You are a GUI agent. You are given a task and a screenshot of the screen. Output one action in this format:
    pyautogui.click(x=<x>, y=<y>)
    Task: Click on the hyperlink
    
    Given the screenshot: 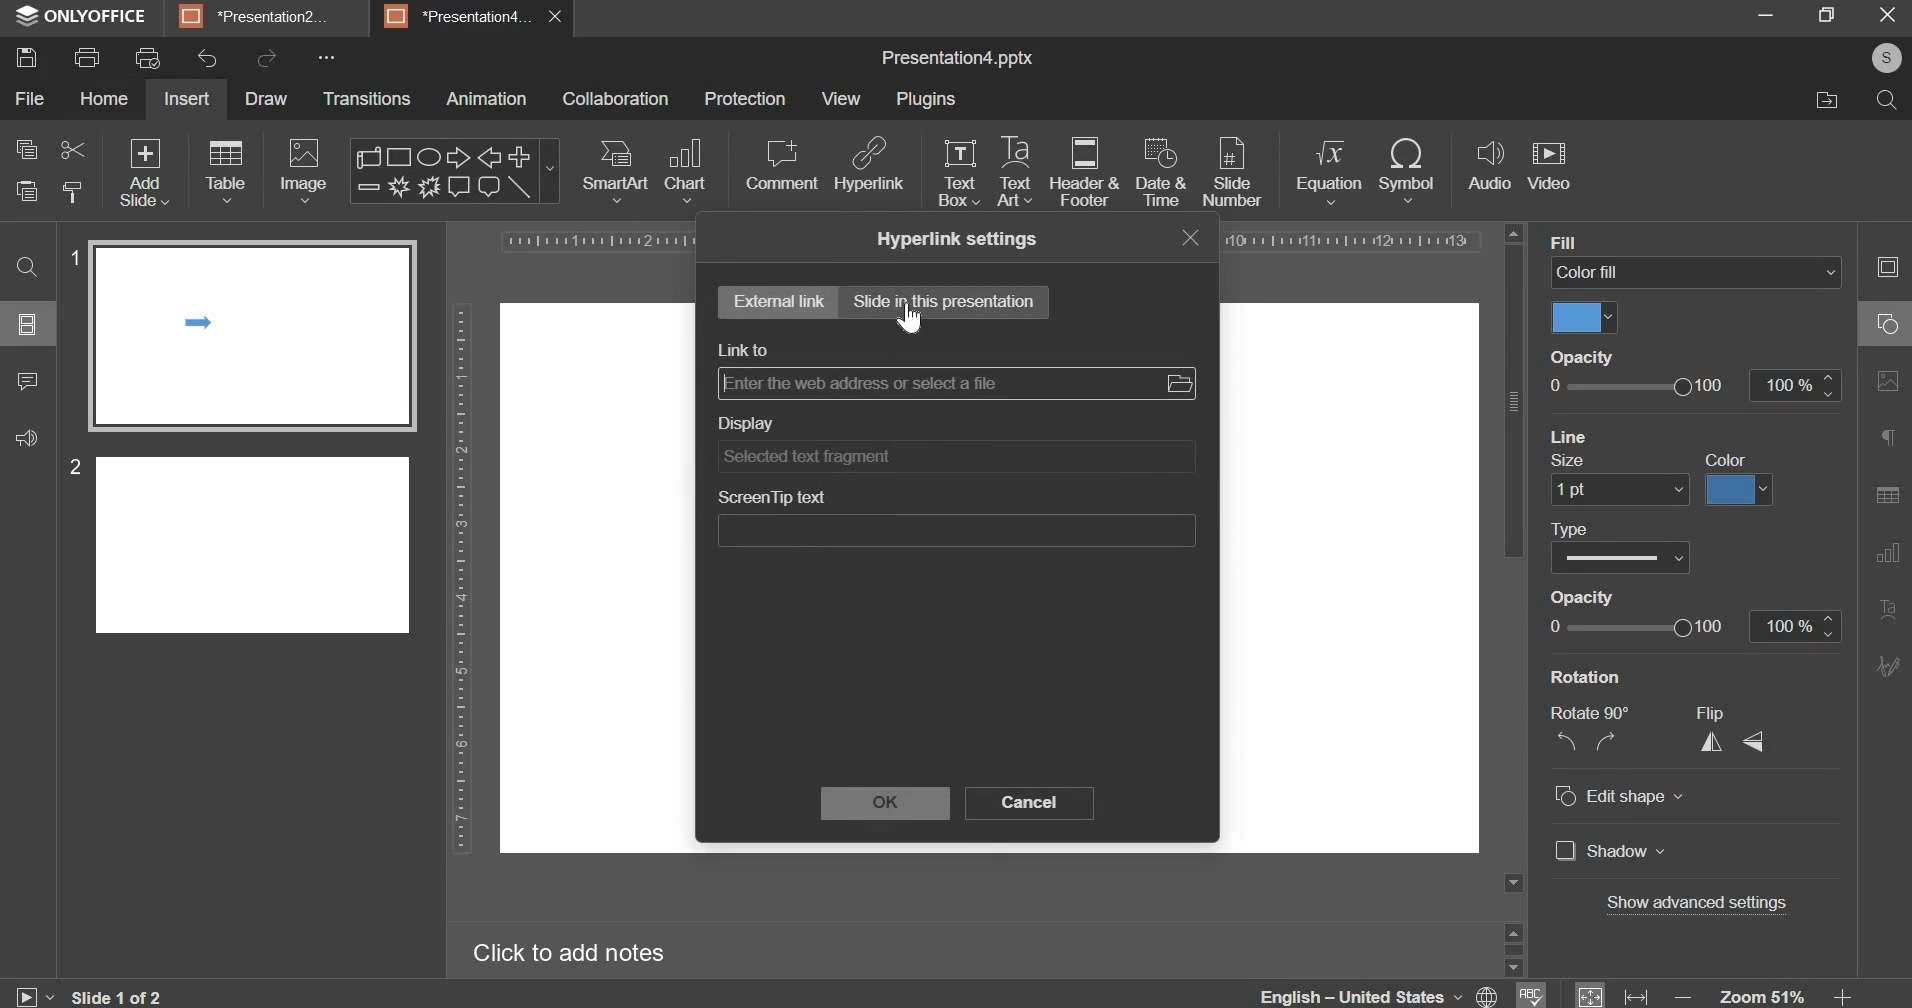 What is the action you would take?
    pyautogui.click(x=869, y=167)
    